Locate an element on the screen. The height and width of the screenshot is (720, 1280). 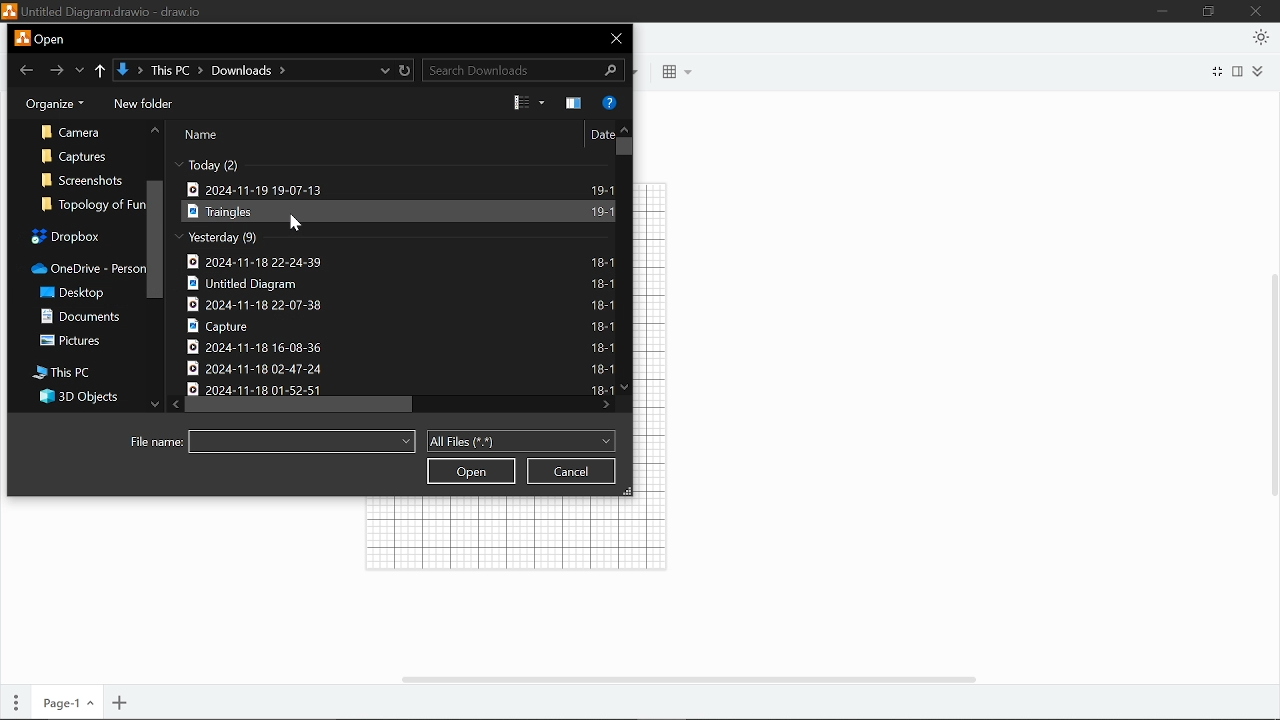
cursor is located at coordinates (300, 225).